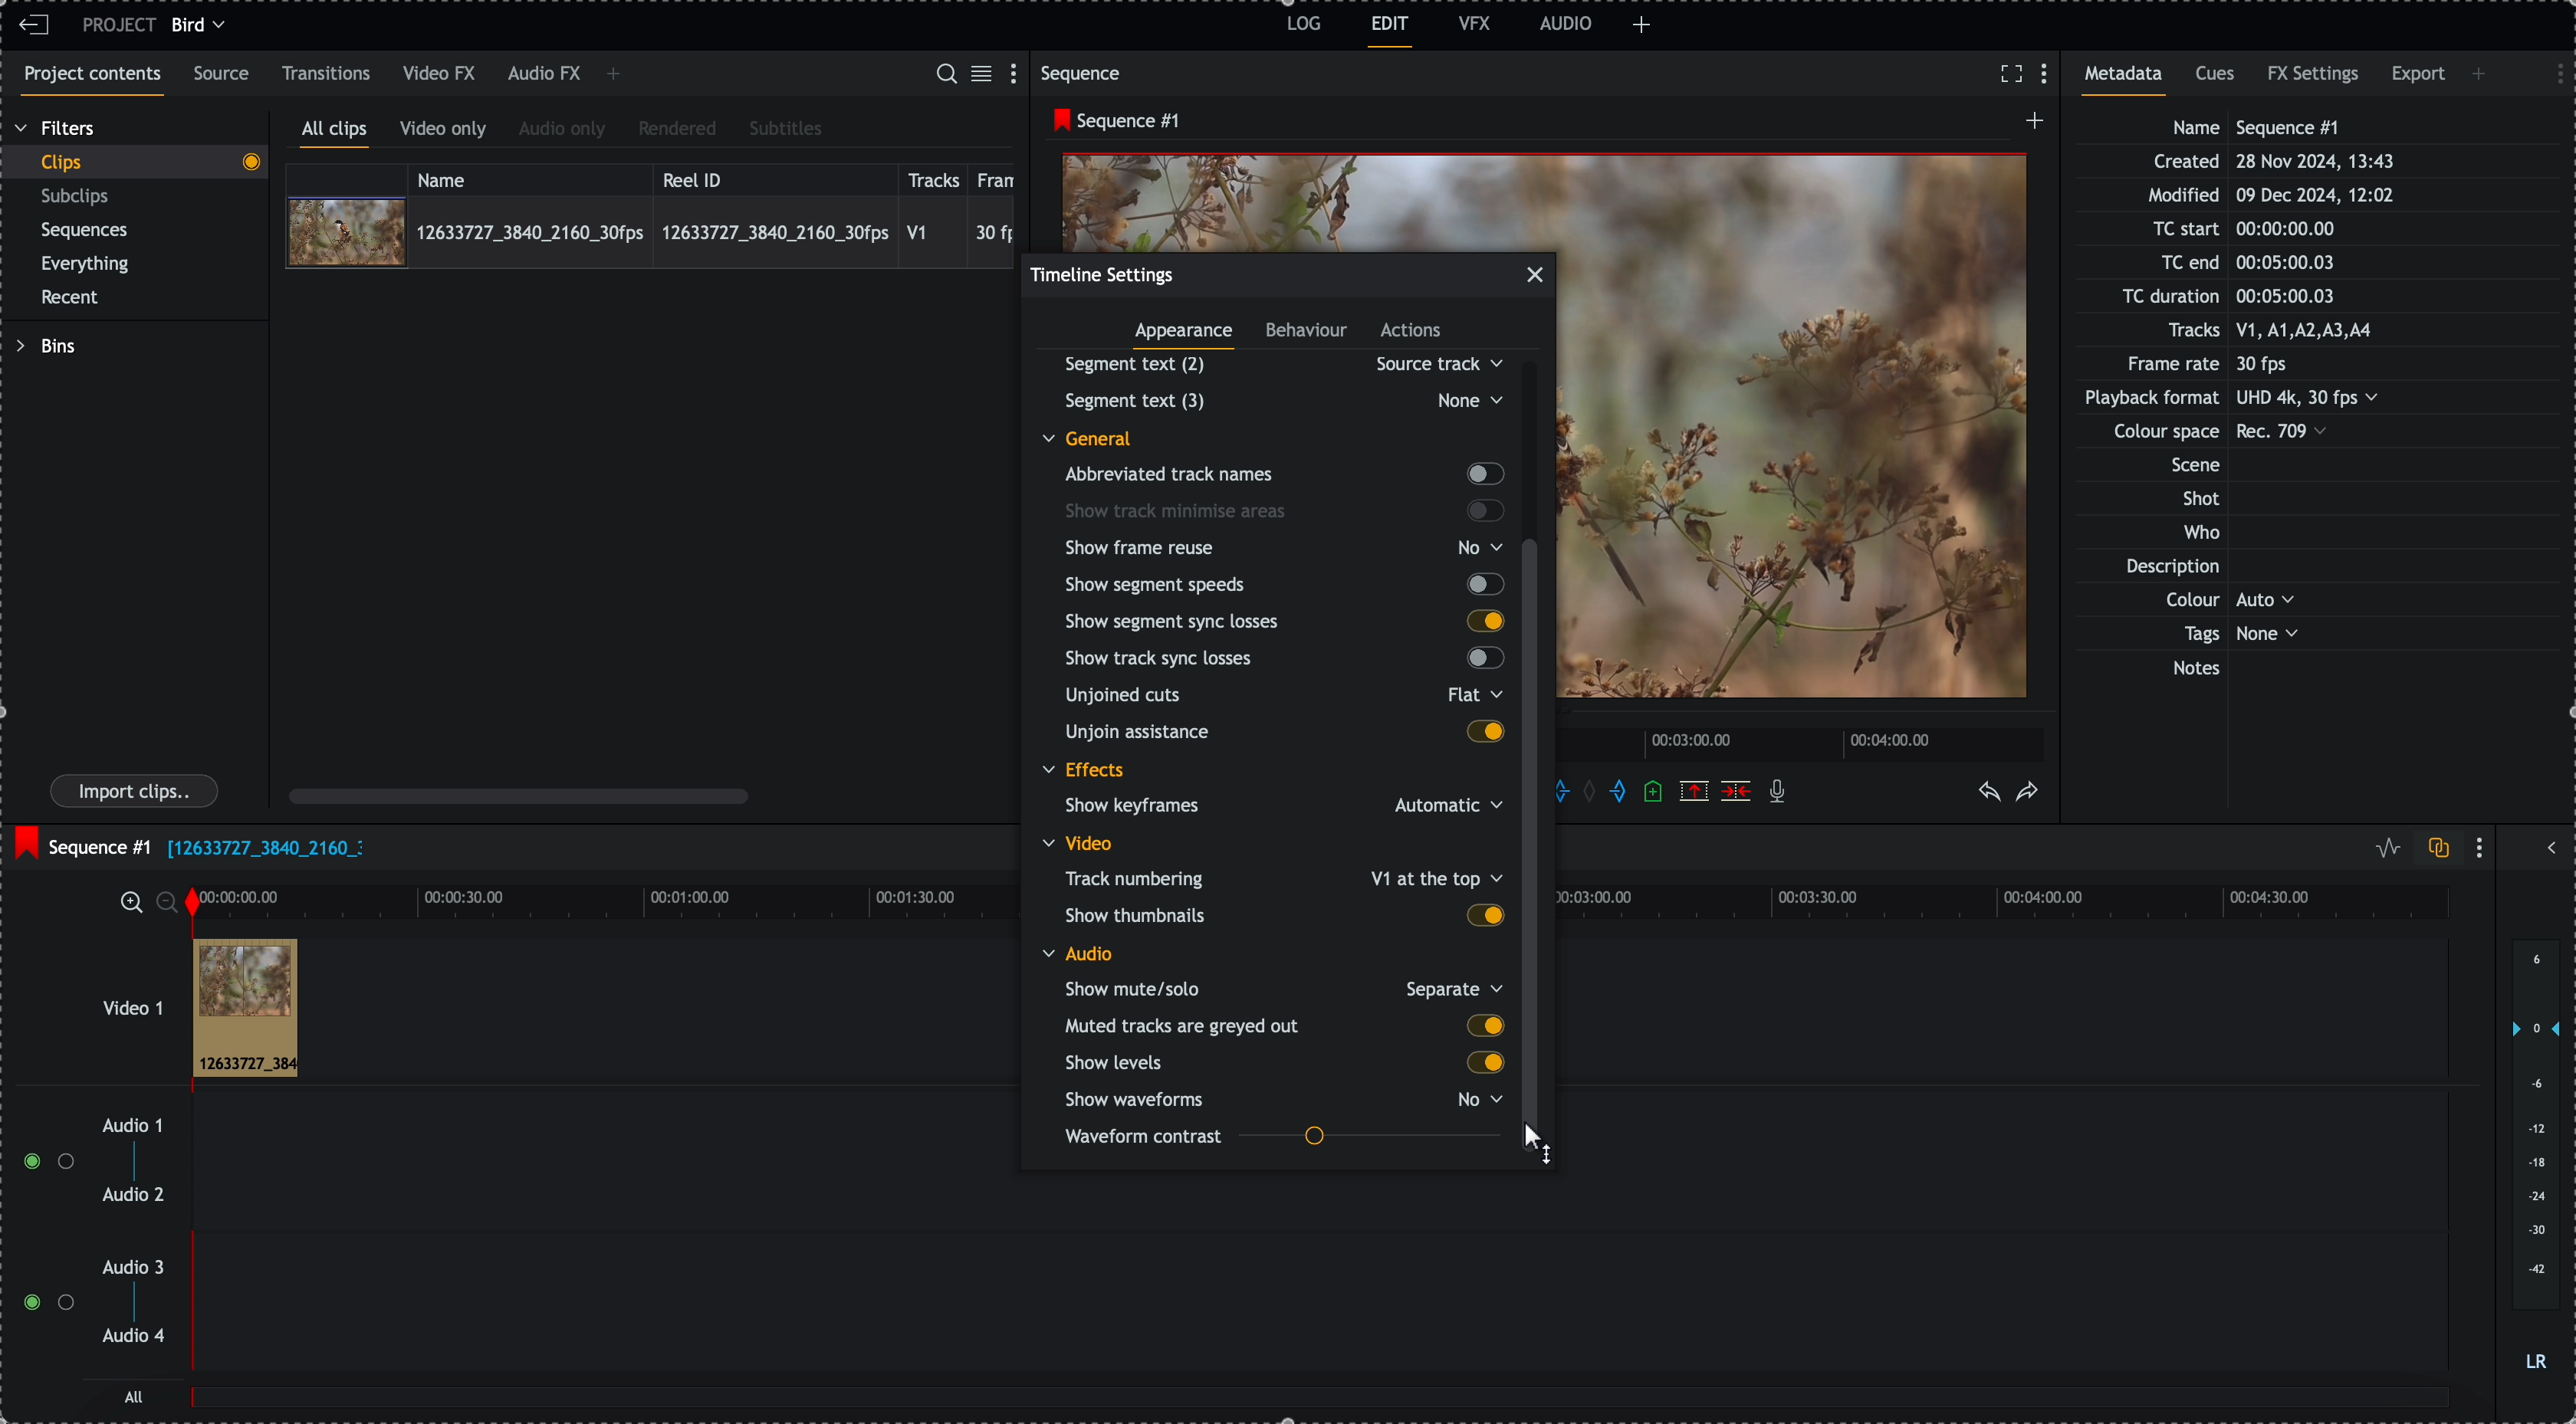 The height and width of the screenshot is (1424, 2576). Describe the element at coordinates (934, 177) in the screenshot. I see `tracks` at that location.